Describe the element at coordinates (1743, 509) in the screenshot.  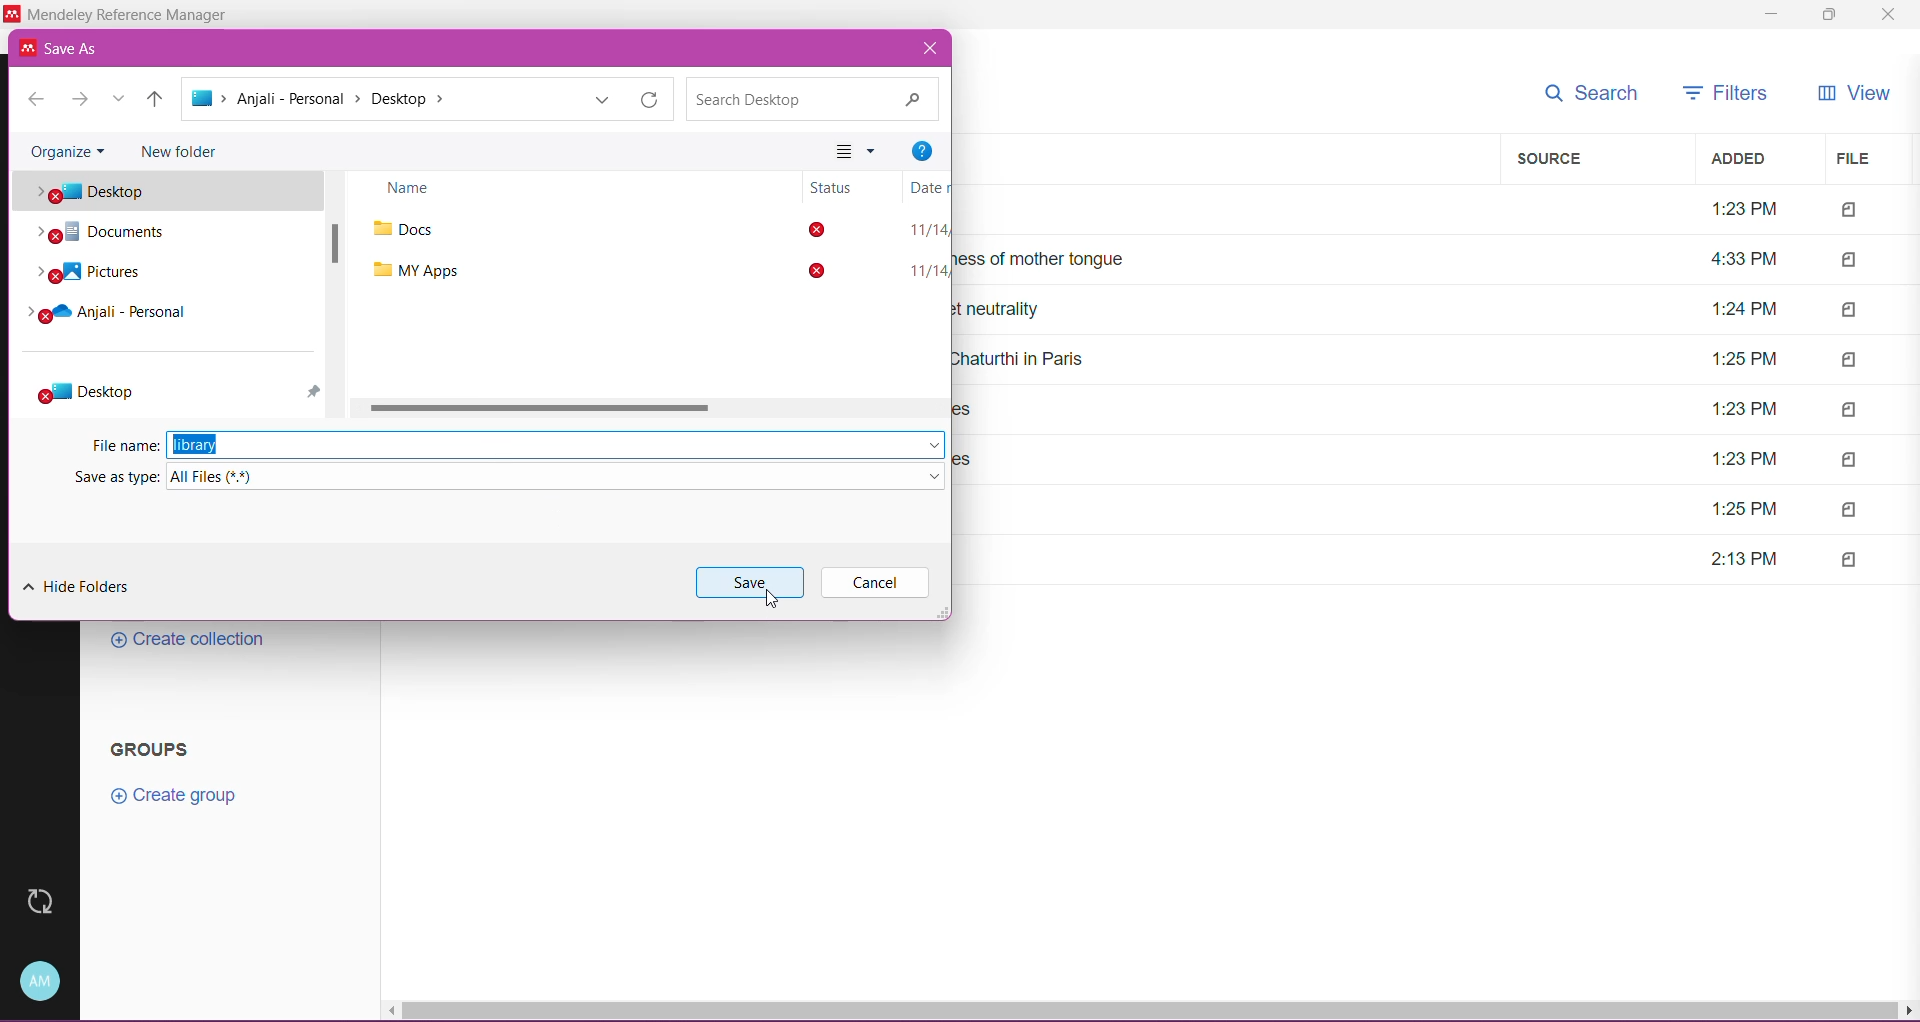
I see `1:25 PM` at that location.